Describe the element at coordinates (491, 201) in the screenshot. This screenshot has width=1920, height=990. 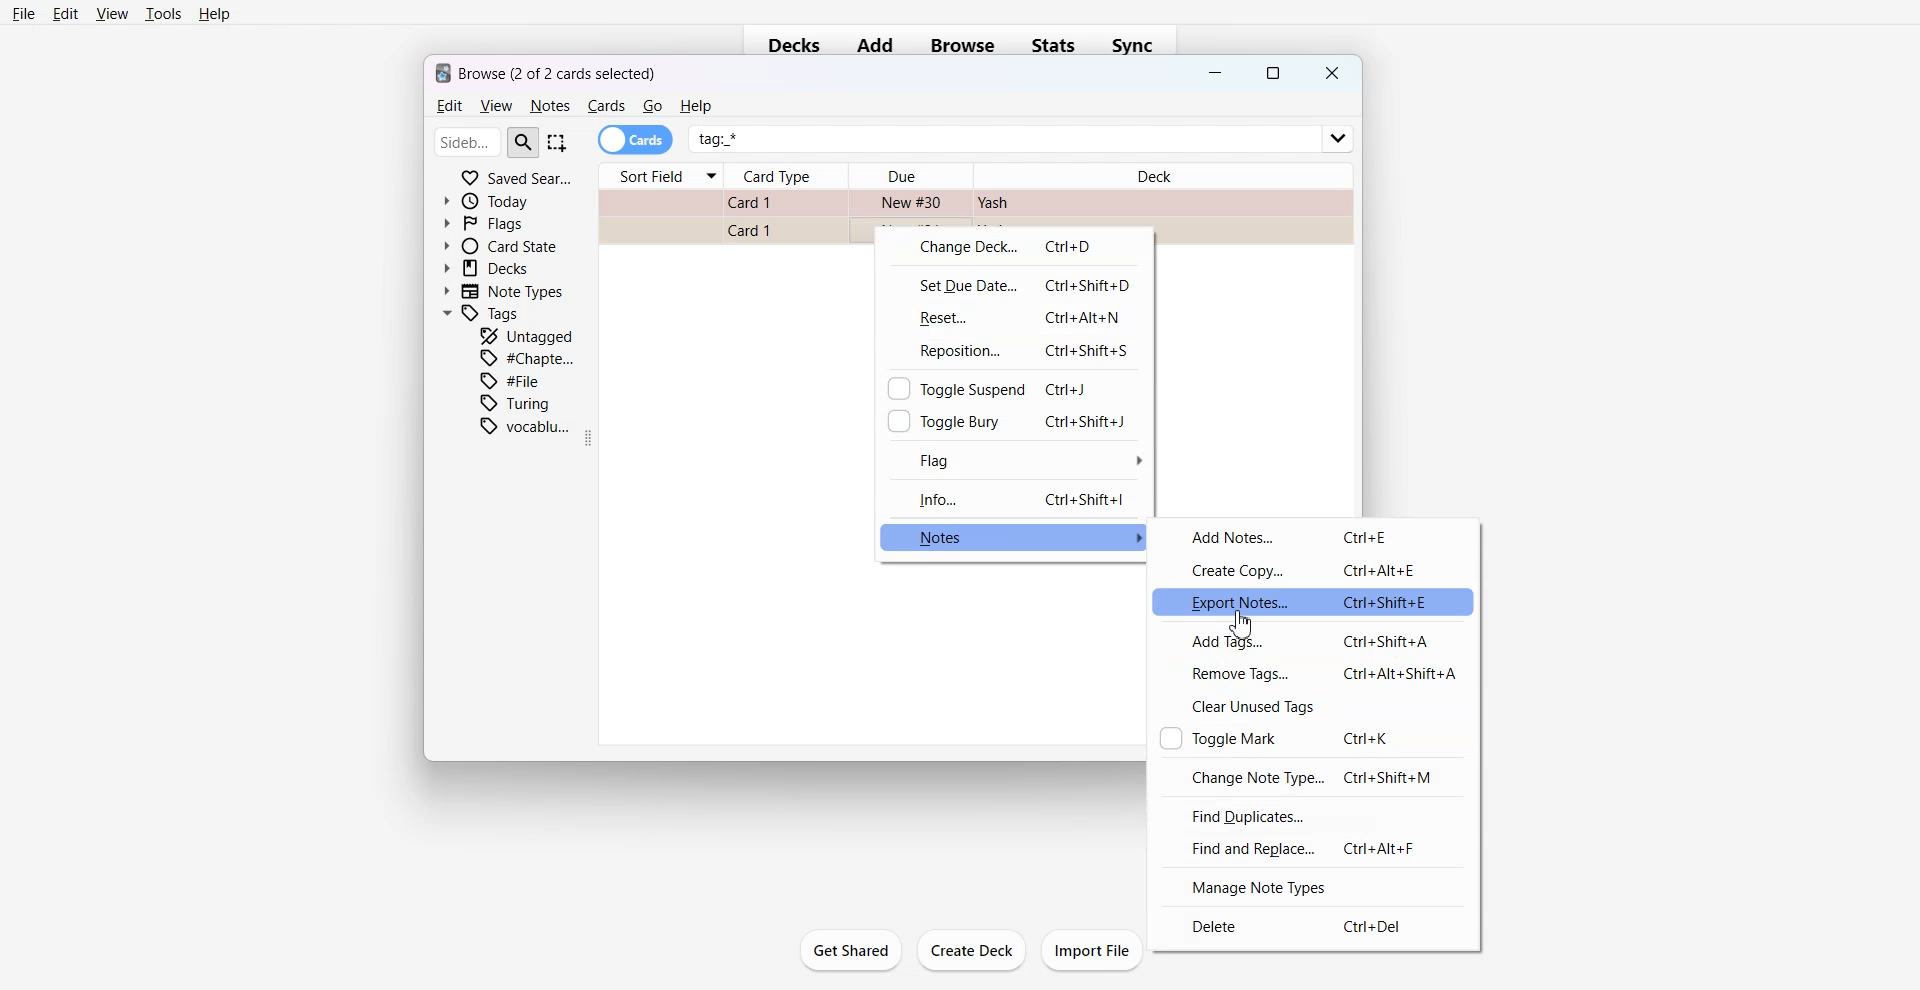
I see `Today` at that location.